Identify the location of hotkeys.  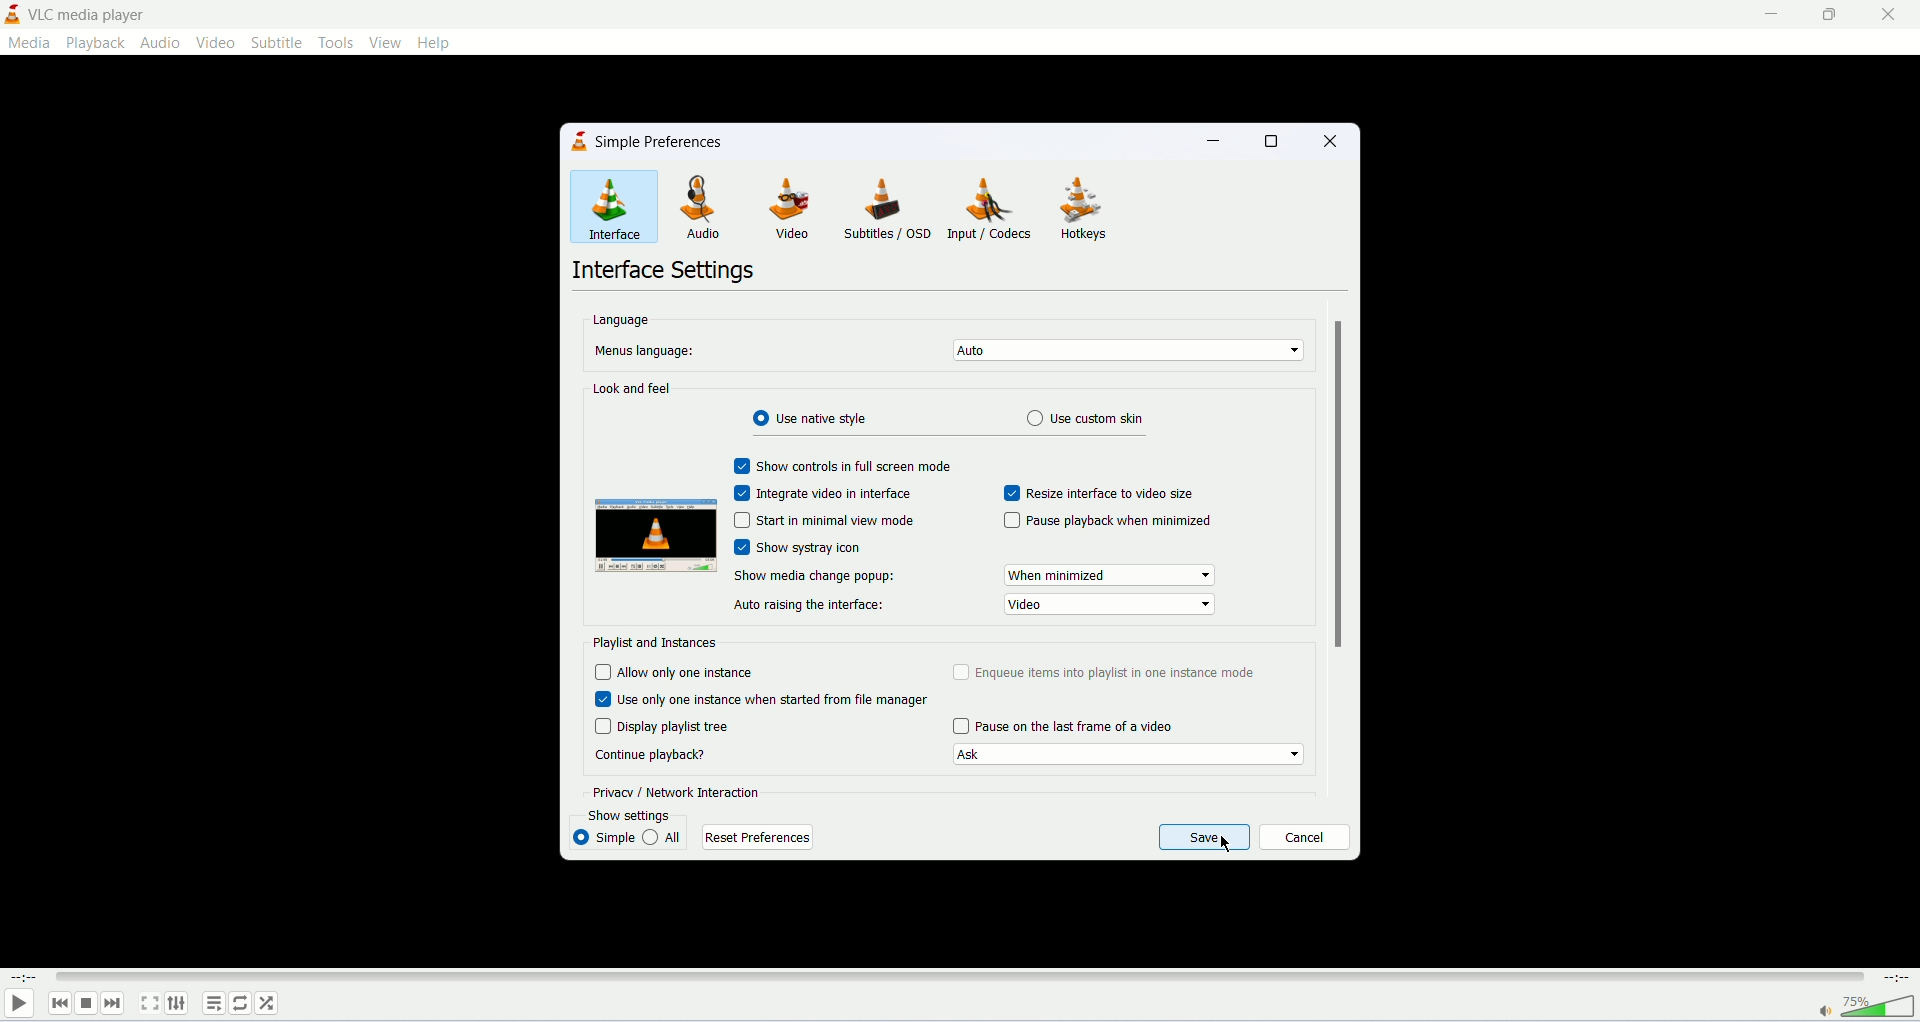
(1080, 208).